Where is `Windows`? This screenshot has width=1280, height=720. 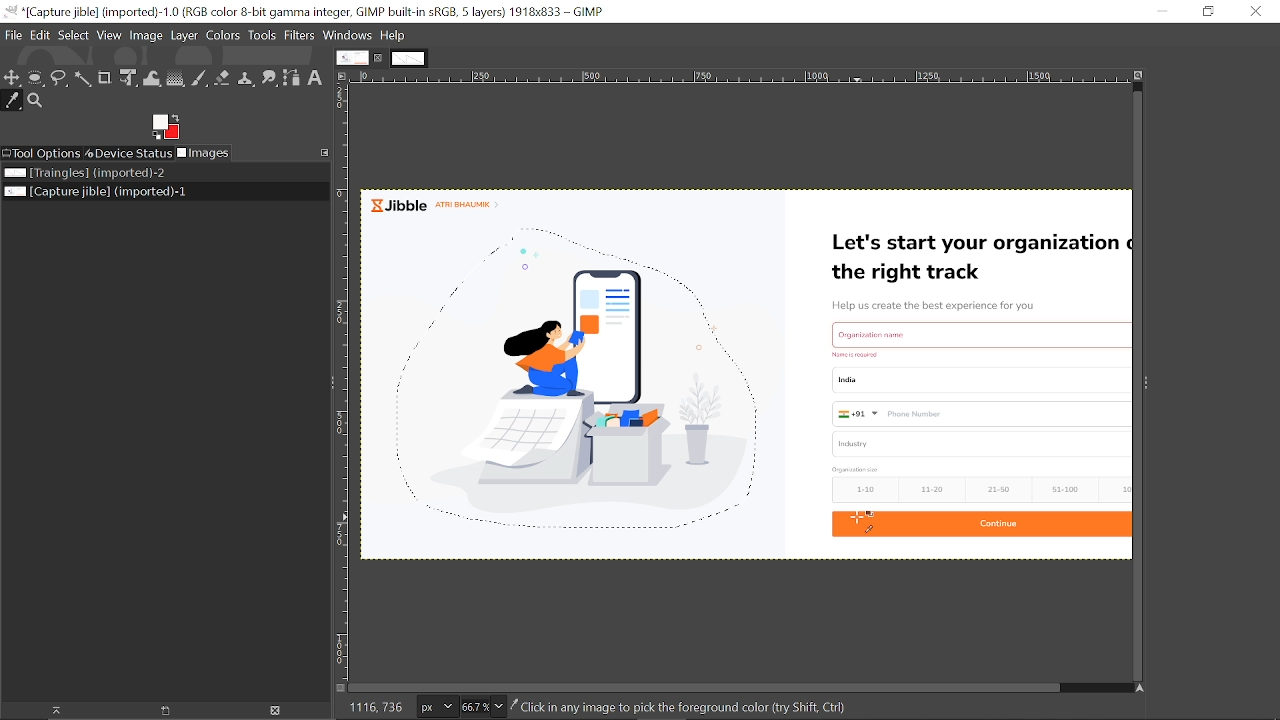
Windows is located at coordinates (348, 36).